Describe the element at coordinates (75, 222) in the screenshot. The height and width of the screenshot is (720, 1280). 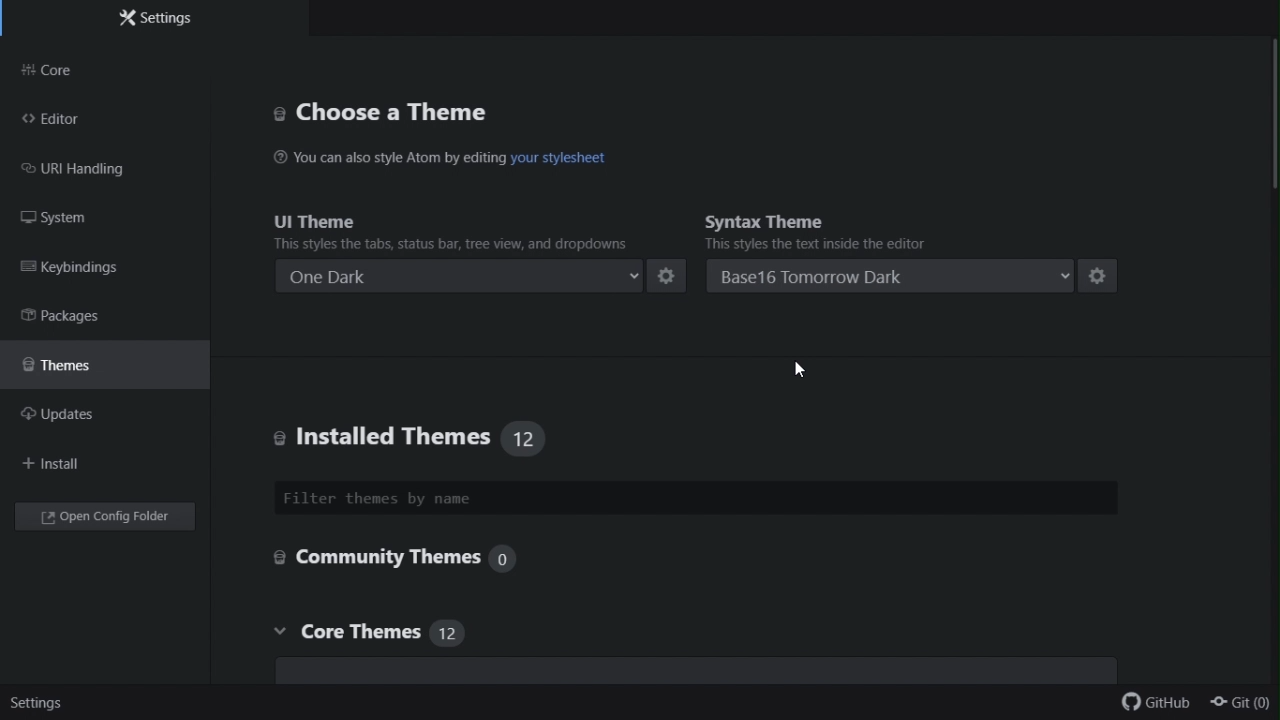
I see `System` at that location.